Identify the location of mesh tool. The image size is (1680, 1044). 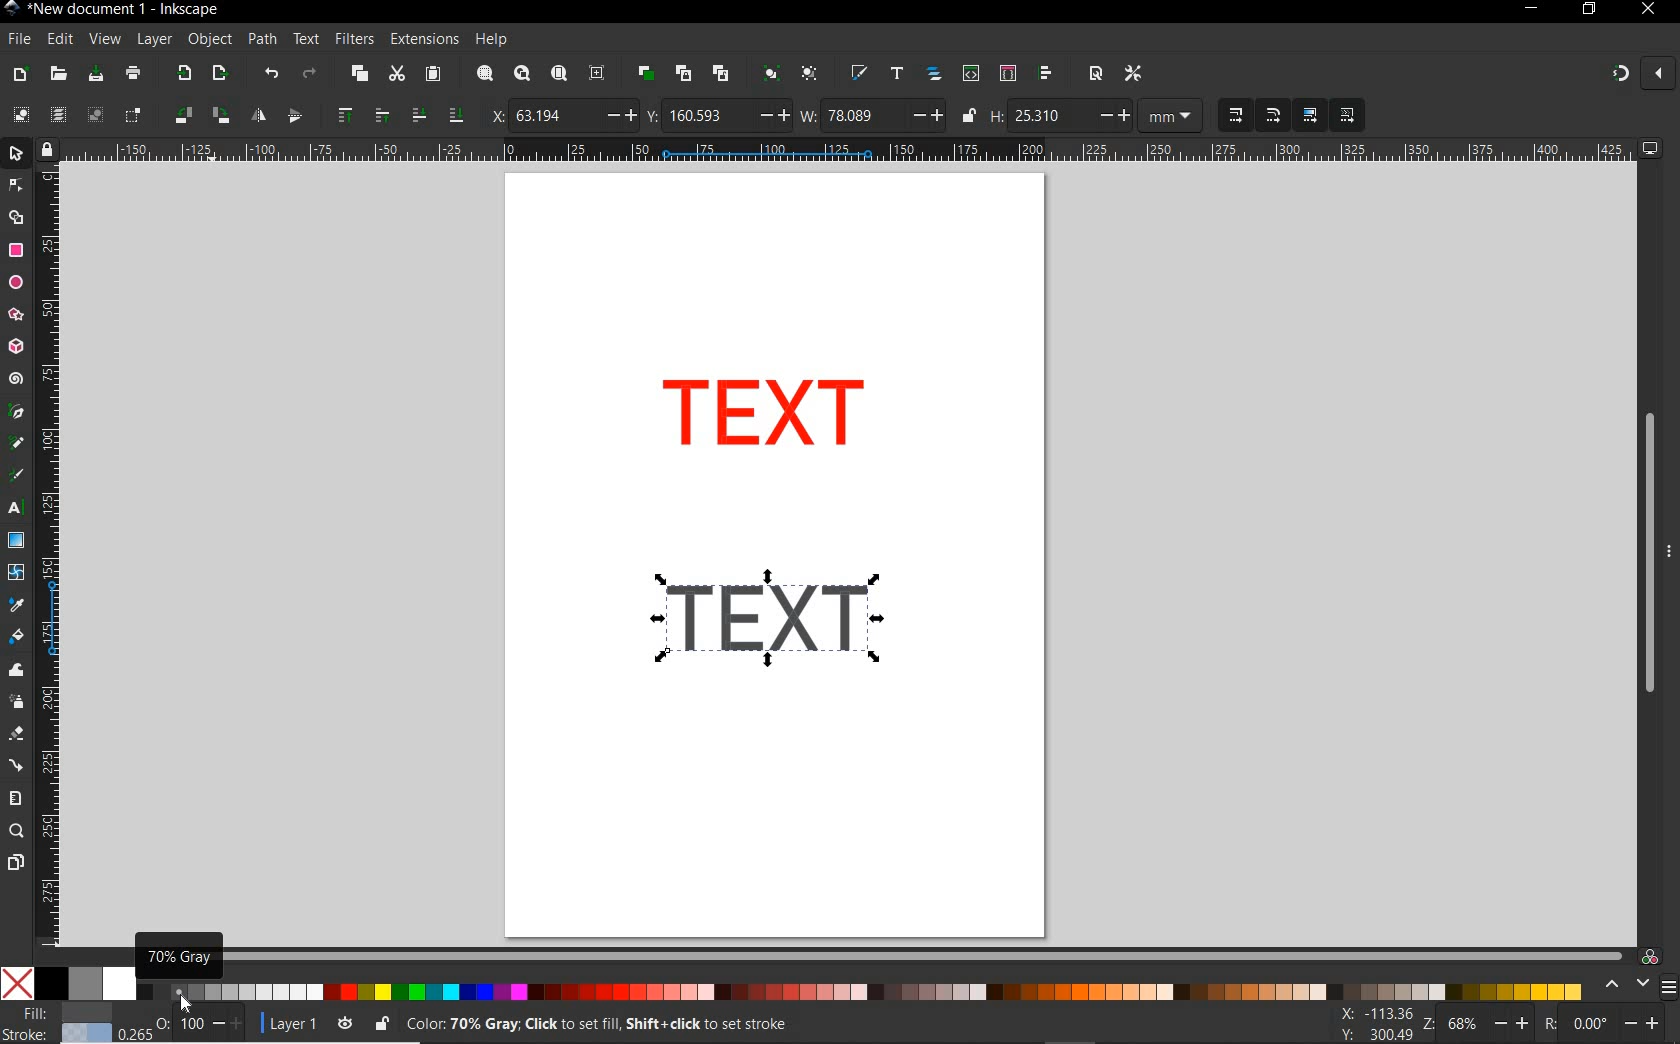
(17, 575).